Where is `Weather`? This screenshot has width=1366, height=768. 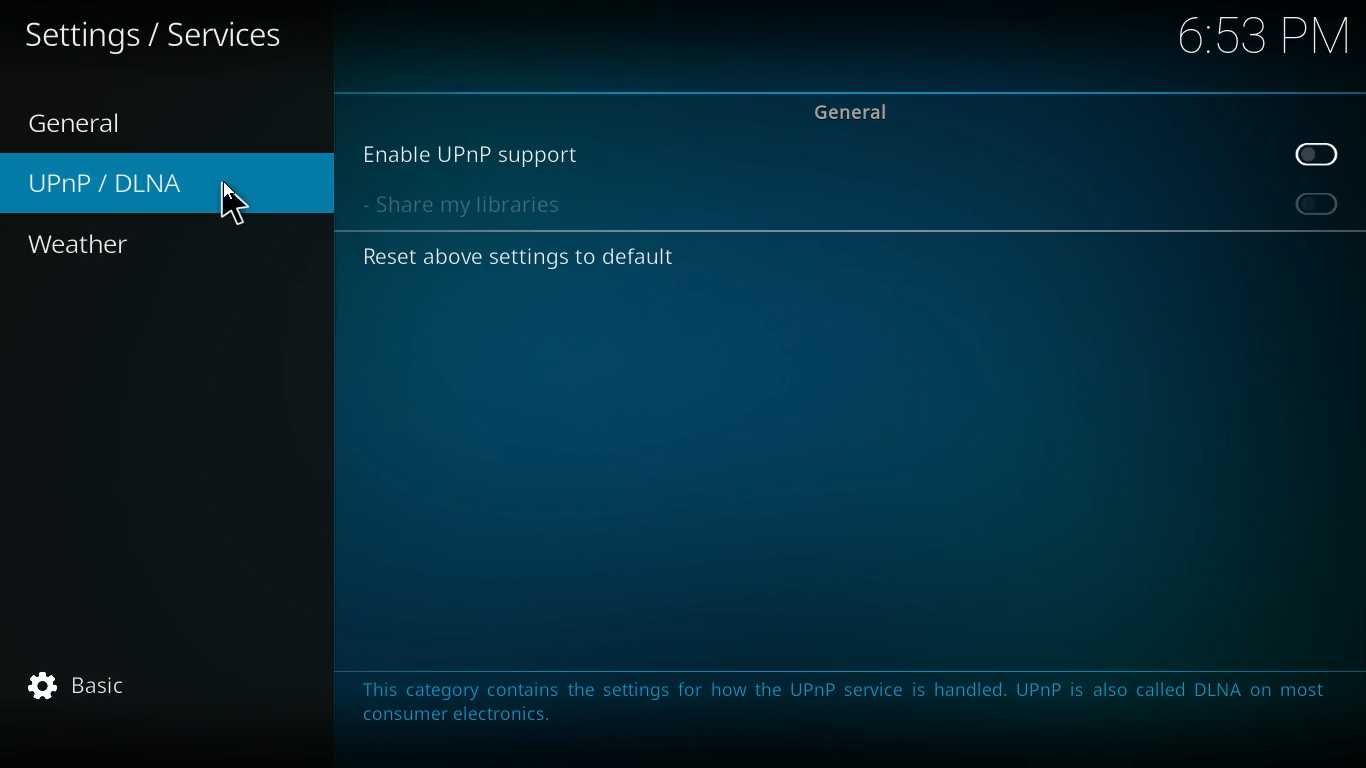 Weather is located at coordinates (80, 244).